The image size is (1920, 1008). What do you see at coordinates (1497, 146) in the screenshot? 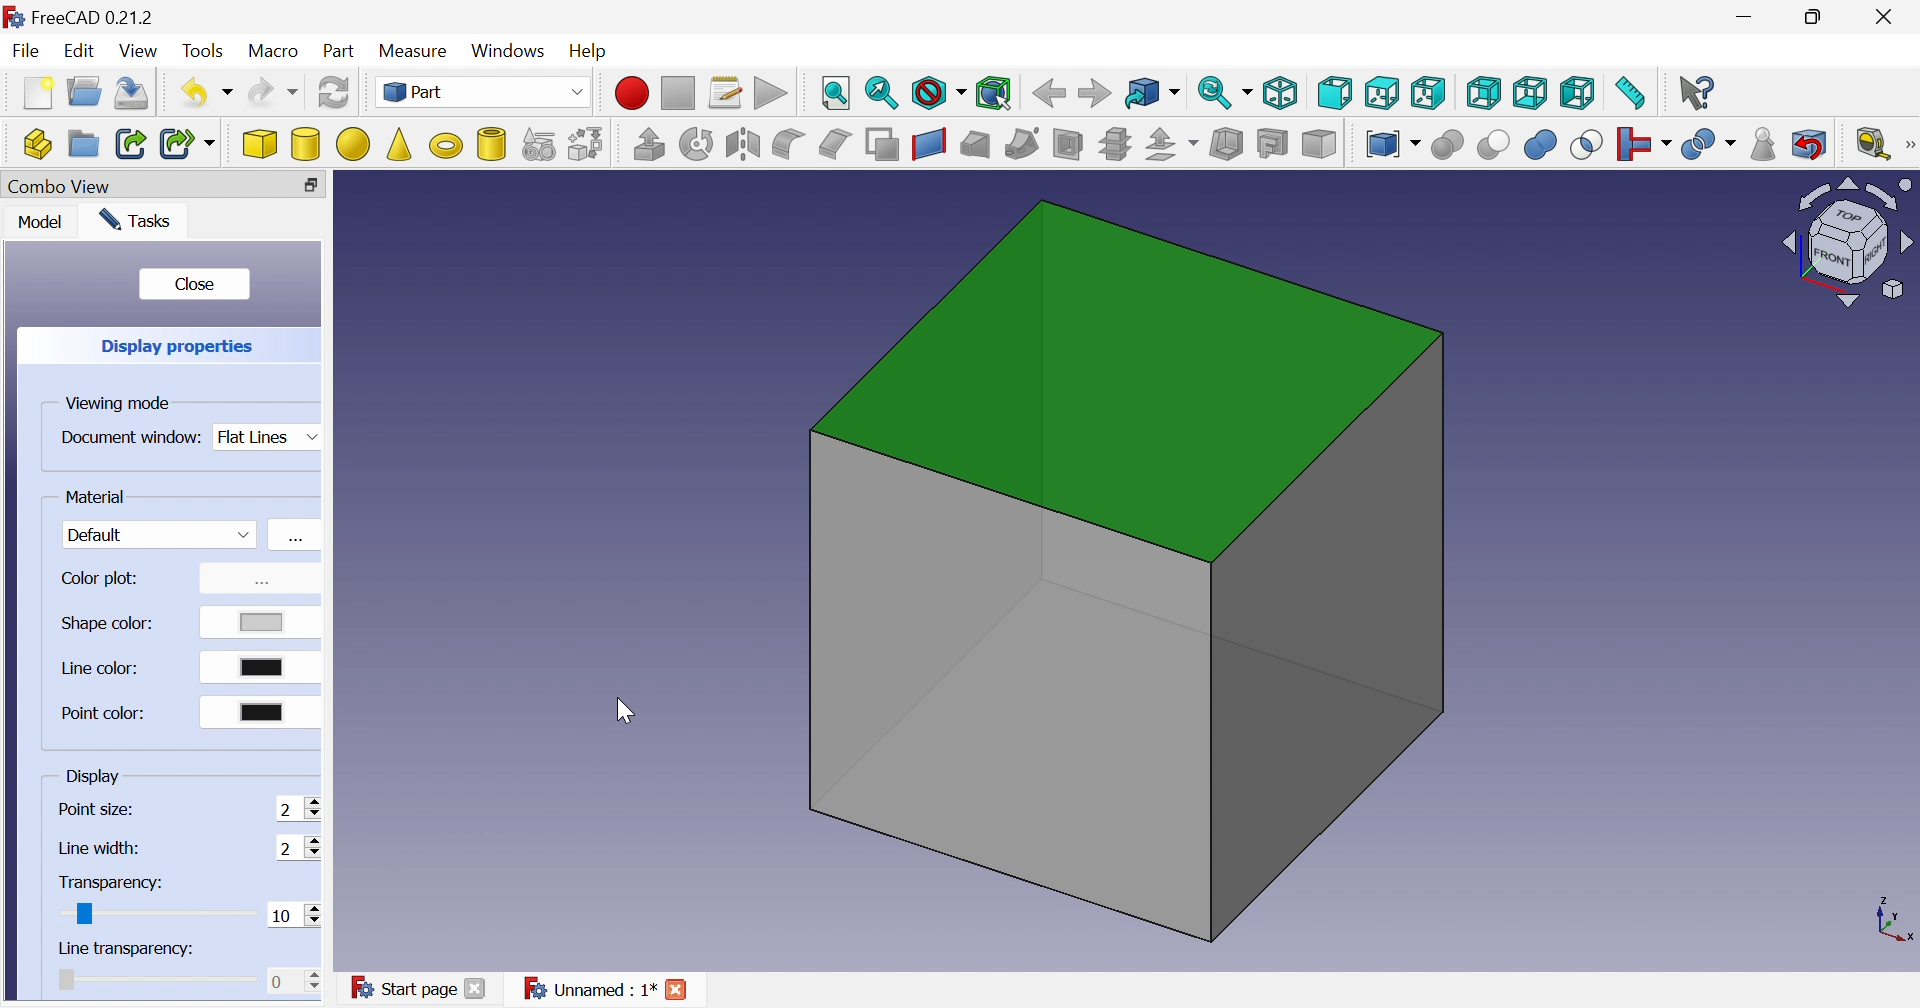
I see `Cut` at bounding box center [1497, 146].